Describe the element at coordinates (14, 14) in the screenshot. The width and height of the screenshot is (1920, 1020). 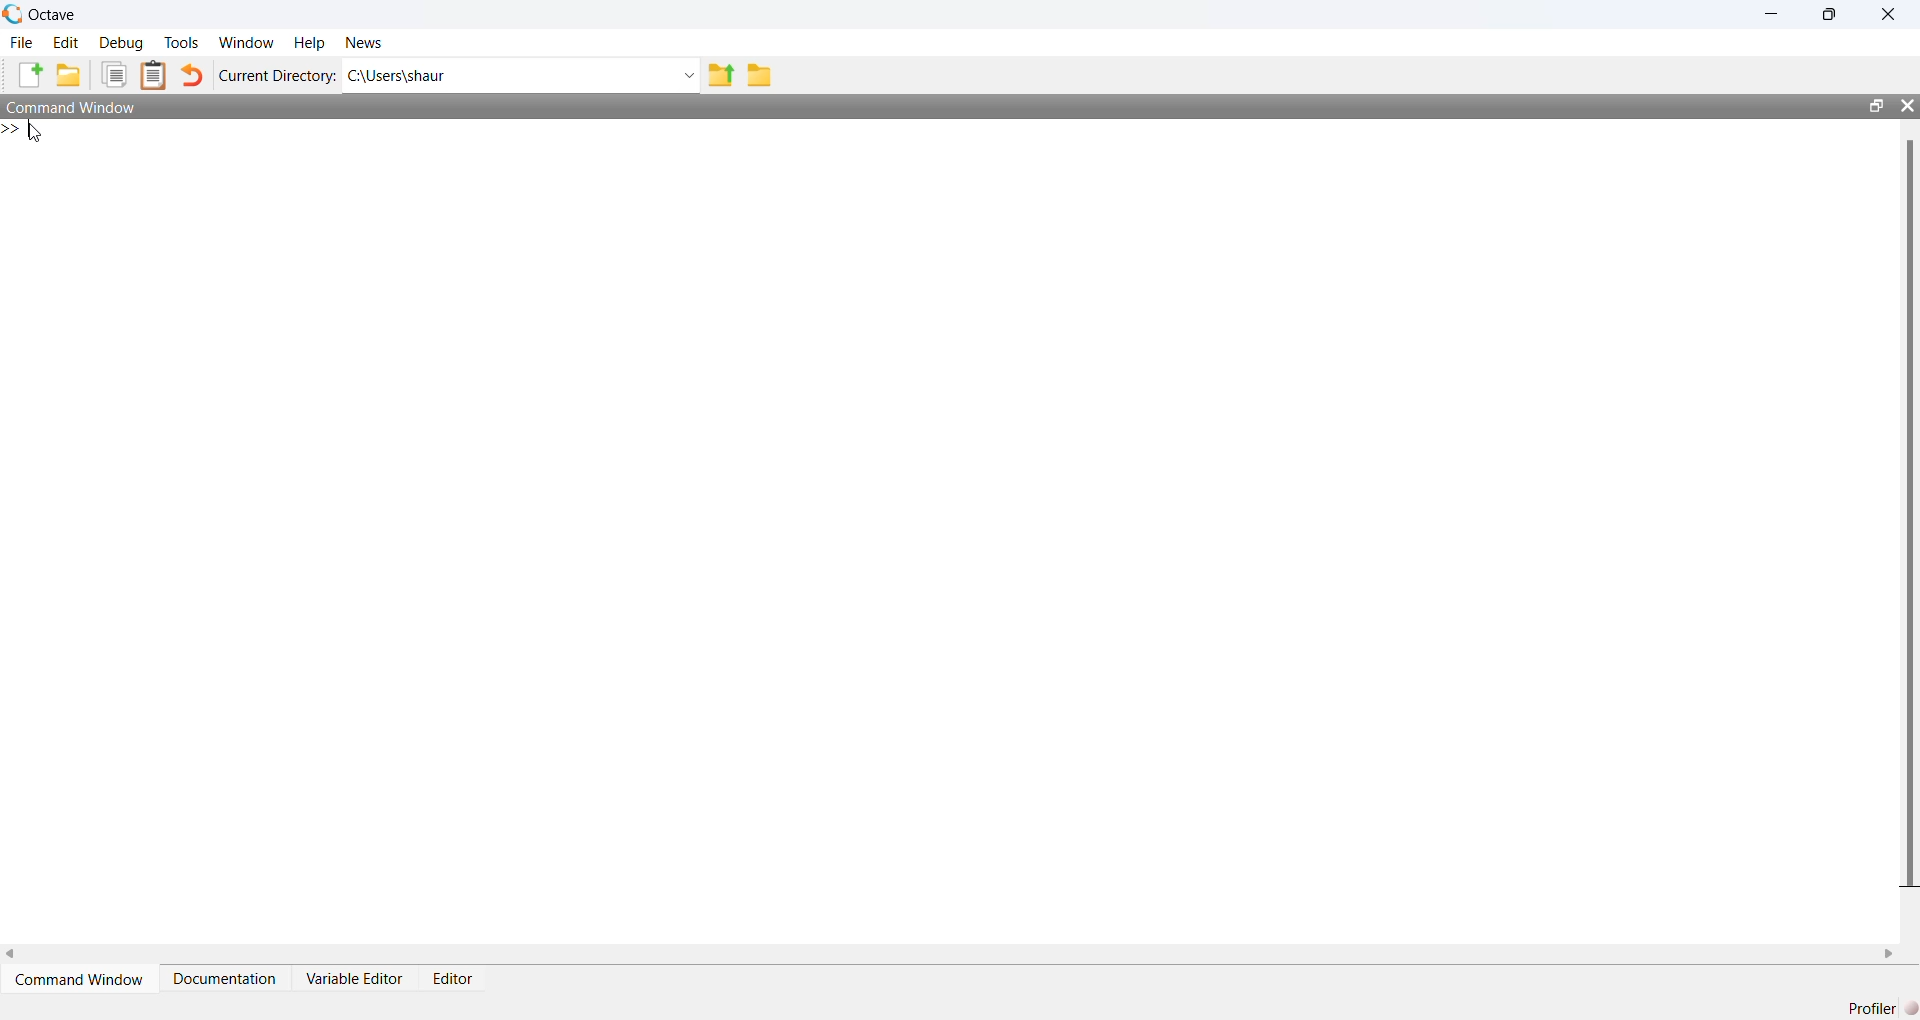
I see `logo` at that location.